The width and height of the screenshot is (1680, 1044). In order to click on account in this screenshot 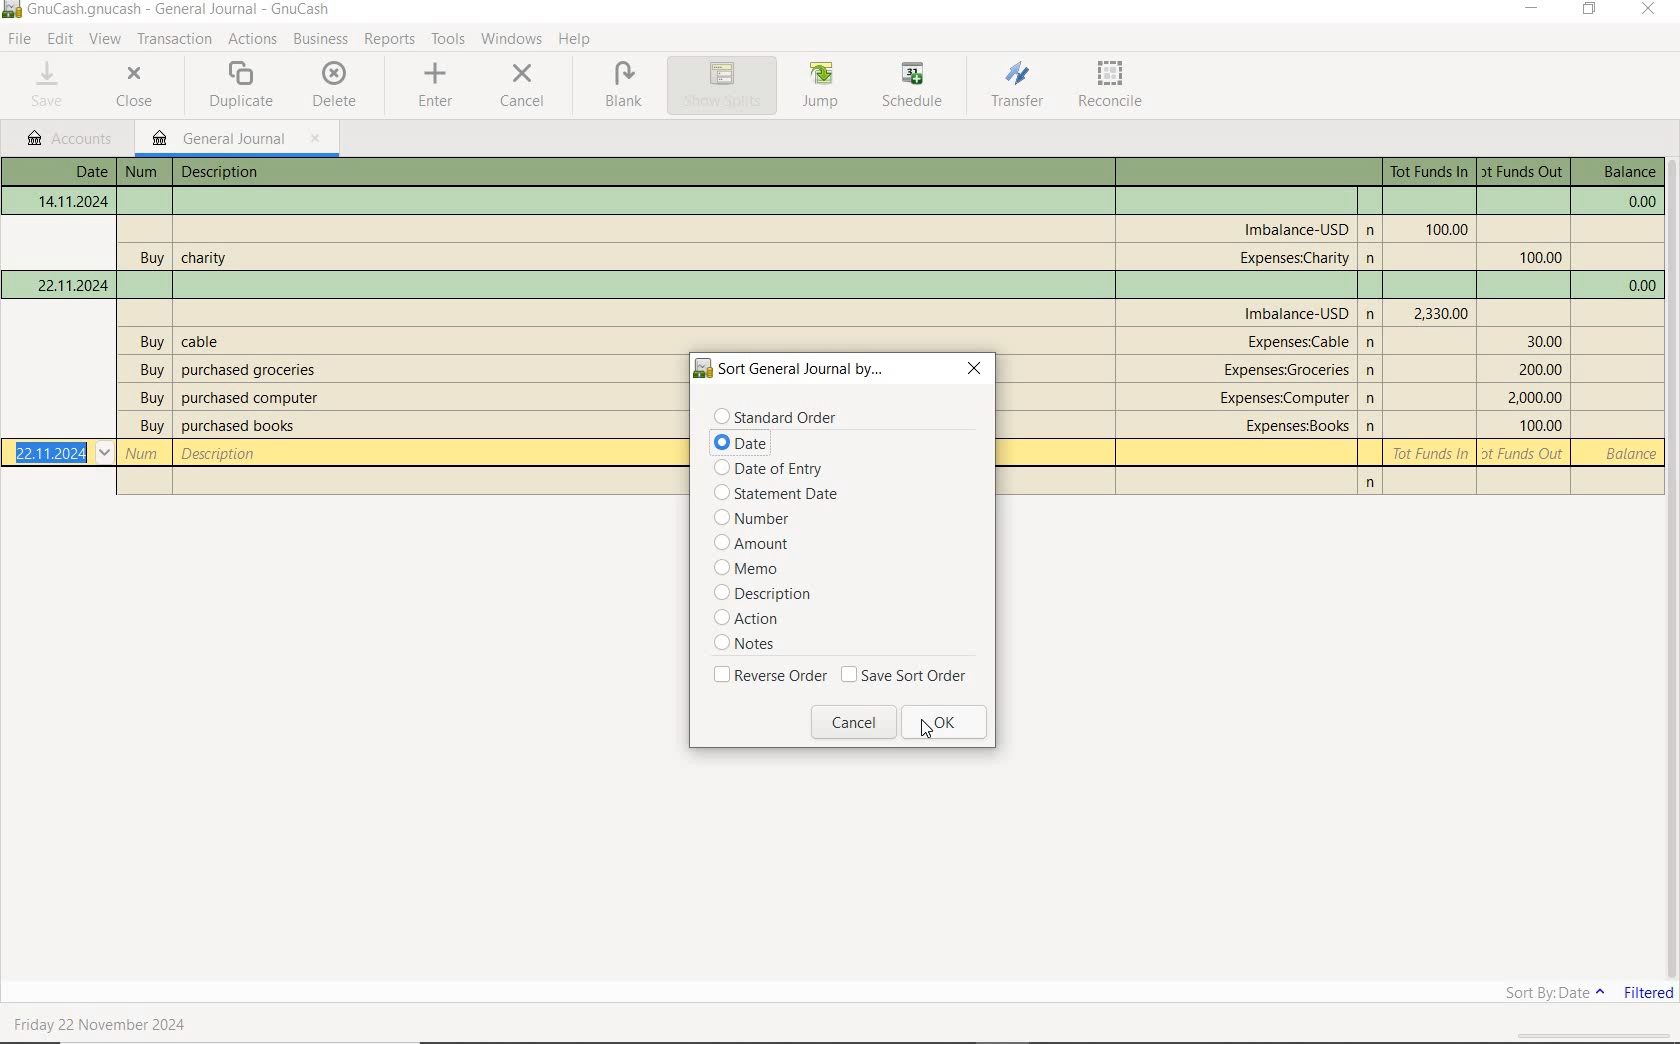, I will do `click(1287, 398)`.